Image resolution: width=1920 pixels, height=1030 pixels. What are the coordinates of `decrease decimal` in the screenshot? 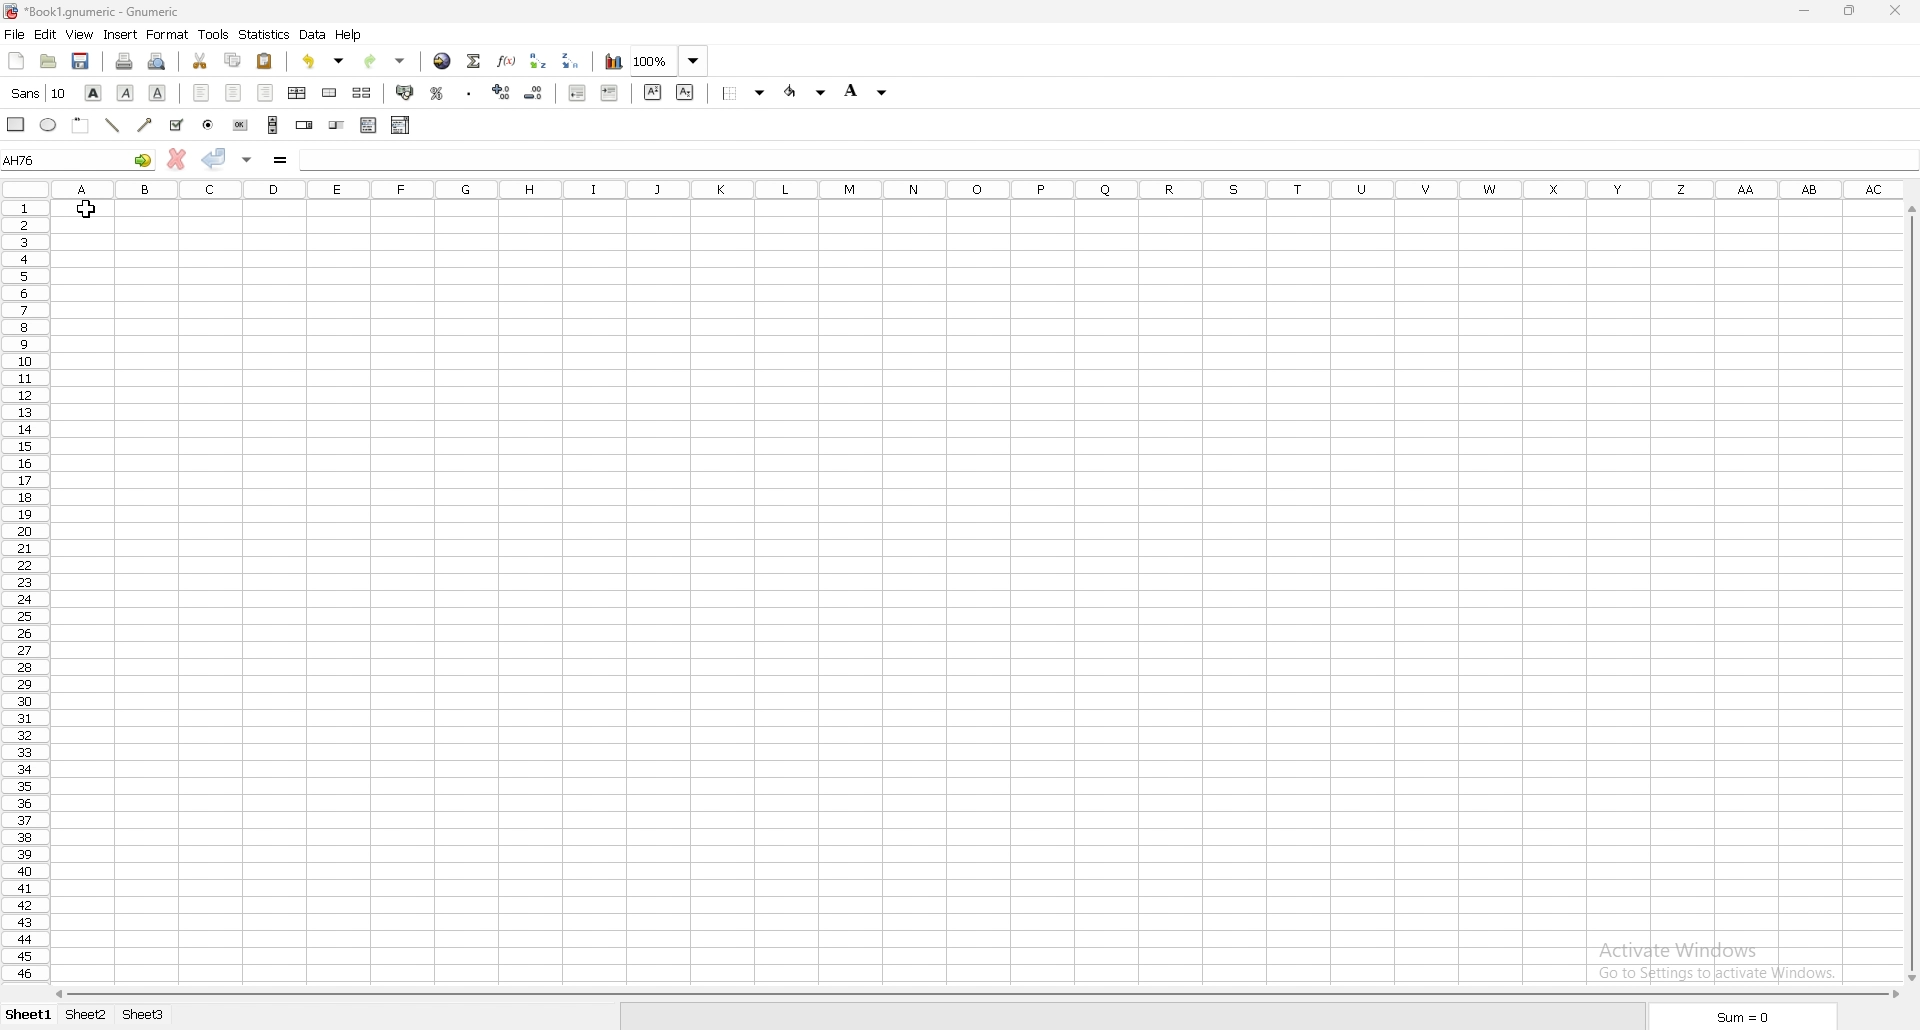 It's located at (533, 92).